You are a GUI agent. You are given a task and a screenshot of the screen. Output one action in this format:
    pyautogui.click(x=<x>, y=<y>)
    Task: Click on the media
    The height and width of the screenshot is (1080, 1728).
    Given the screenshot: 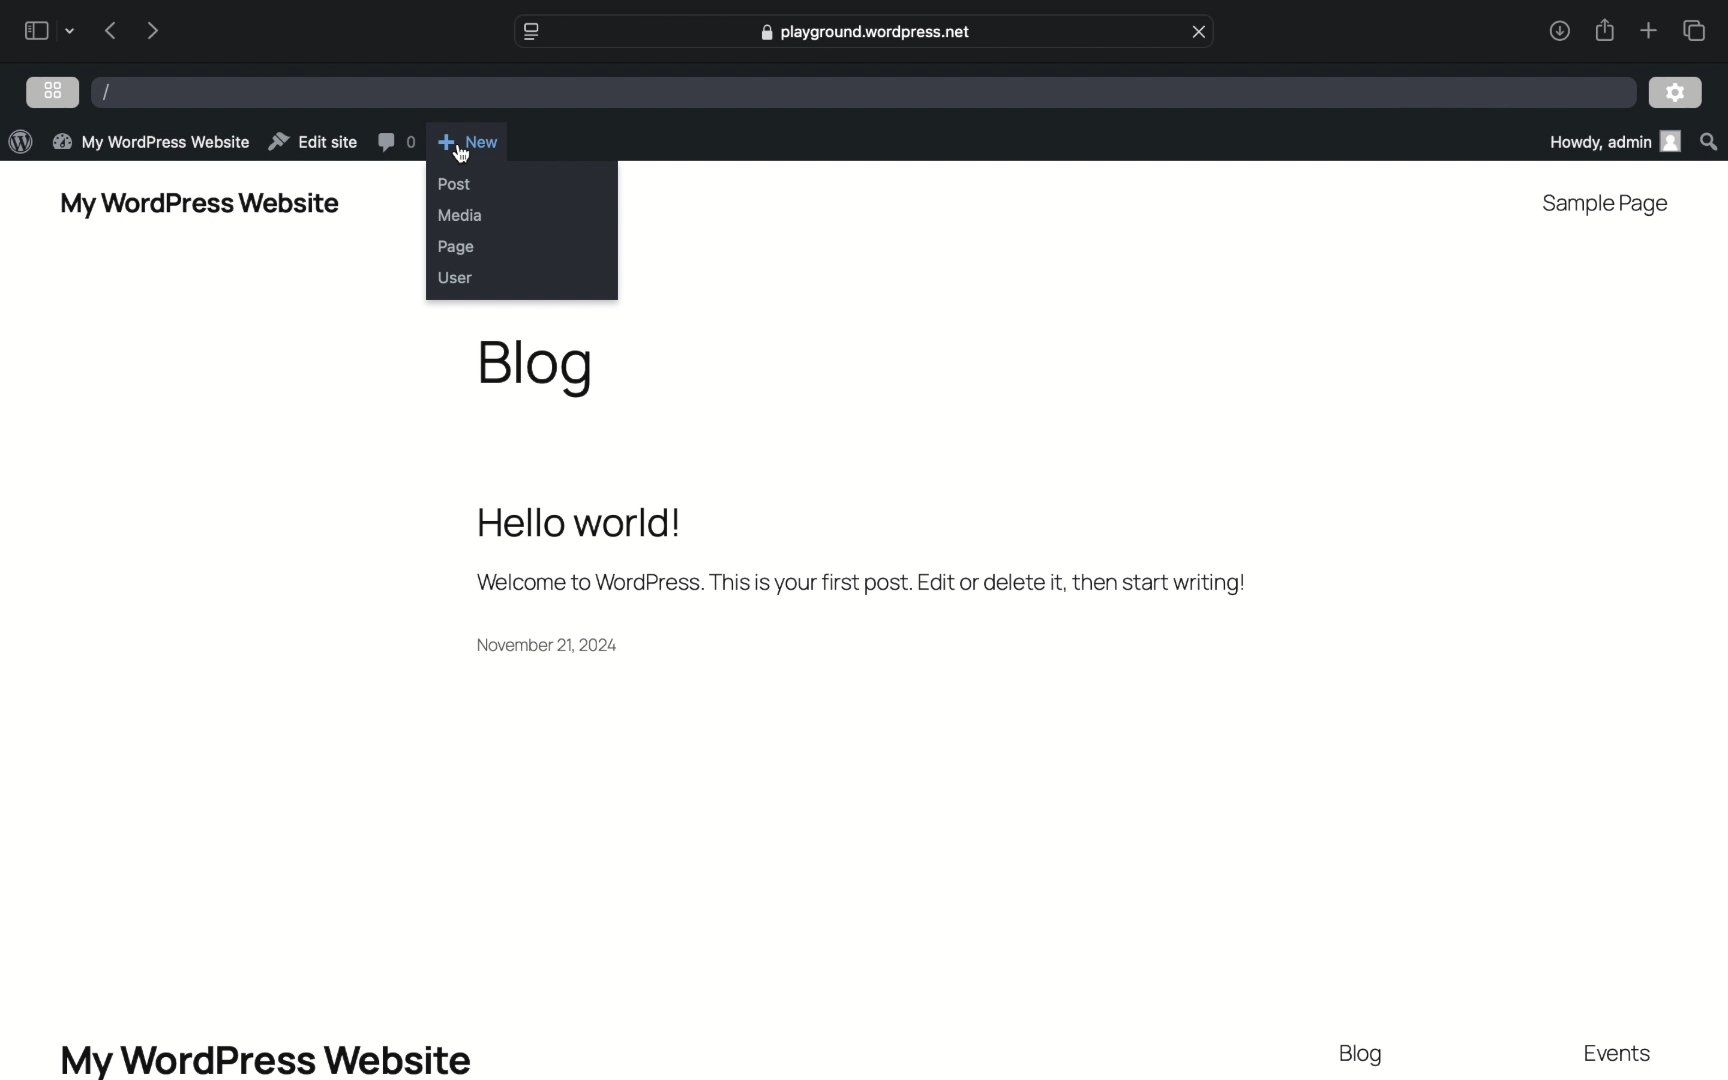 What is the action you would take?
    pyautogui.click(x=461, y=215)
    